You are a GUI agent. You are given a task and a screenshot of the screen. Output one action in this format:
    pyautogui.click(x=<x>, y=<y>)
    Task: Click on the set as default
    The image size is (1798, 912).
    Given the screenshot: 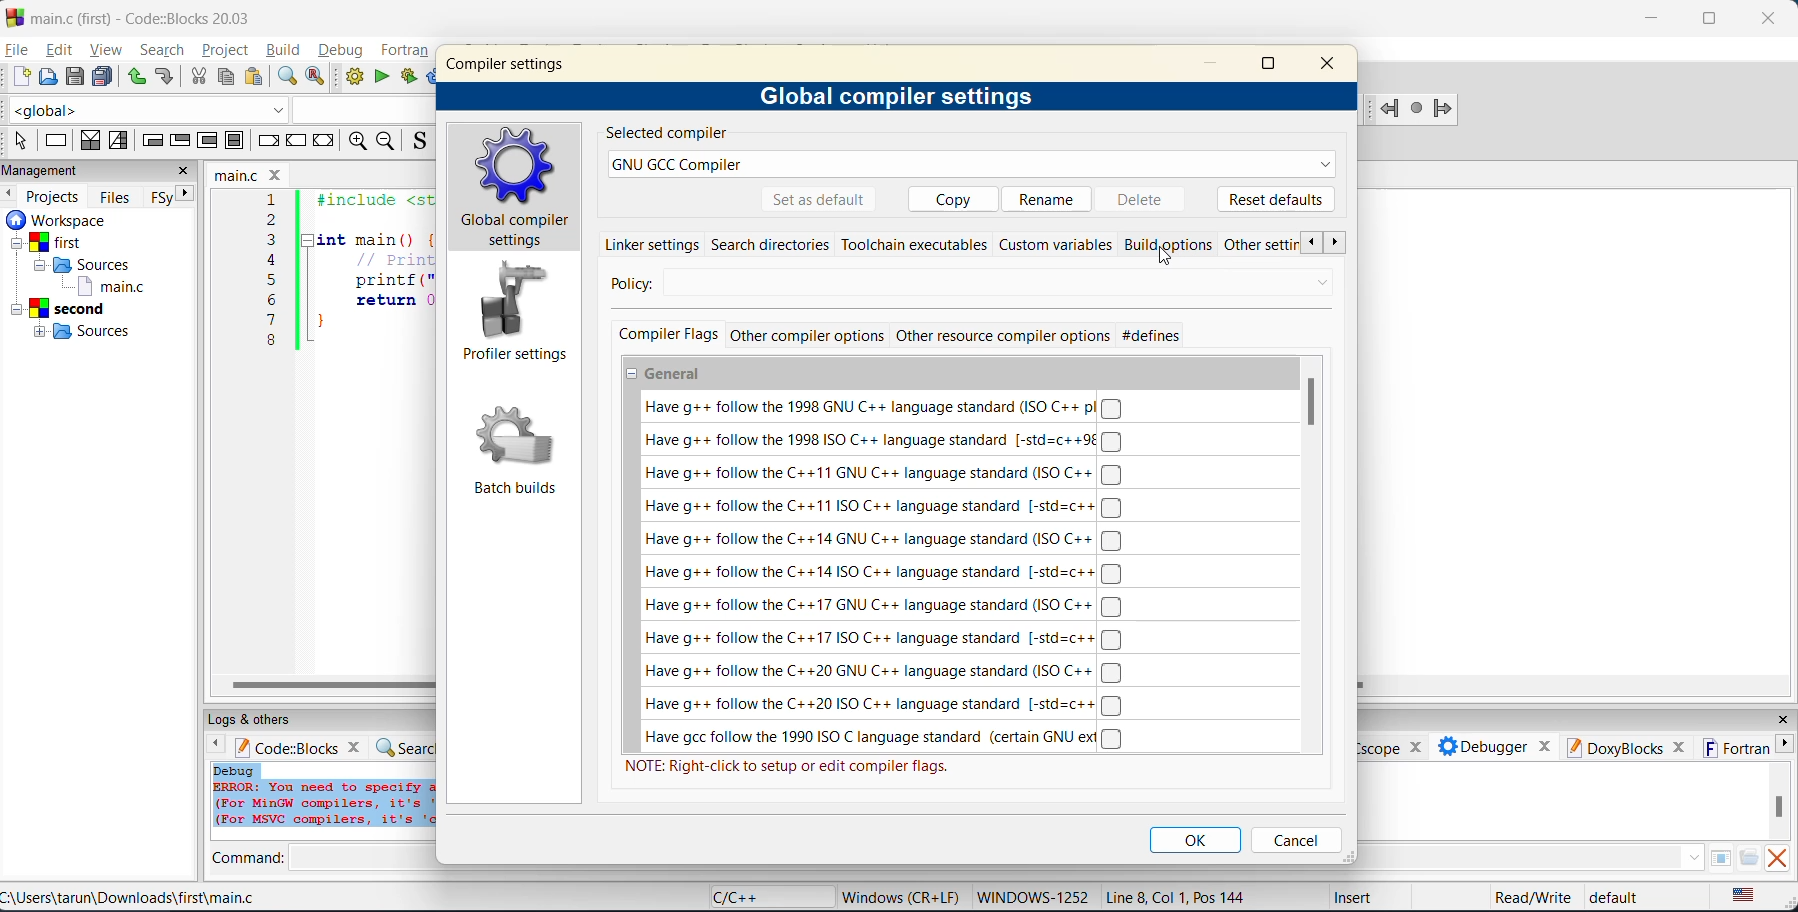 What is the action you would take?
    pyautogui.click(x=819, y=200)
    